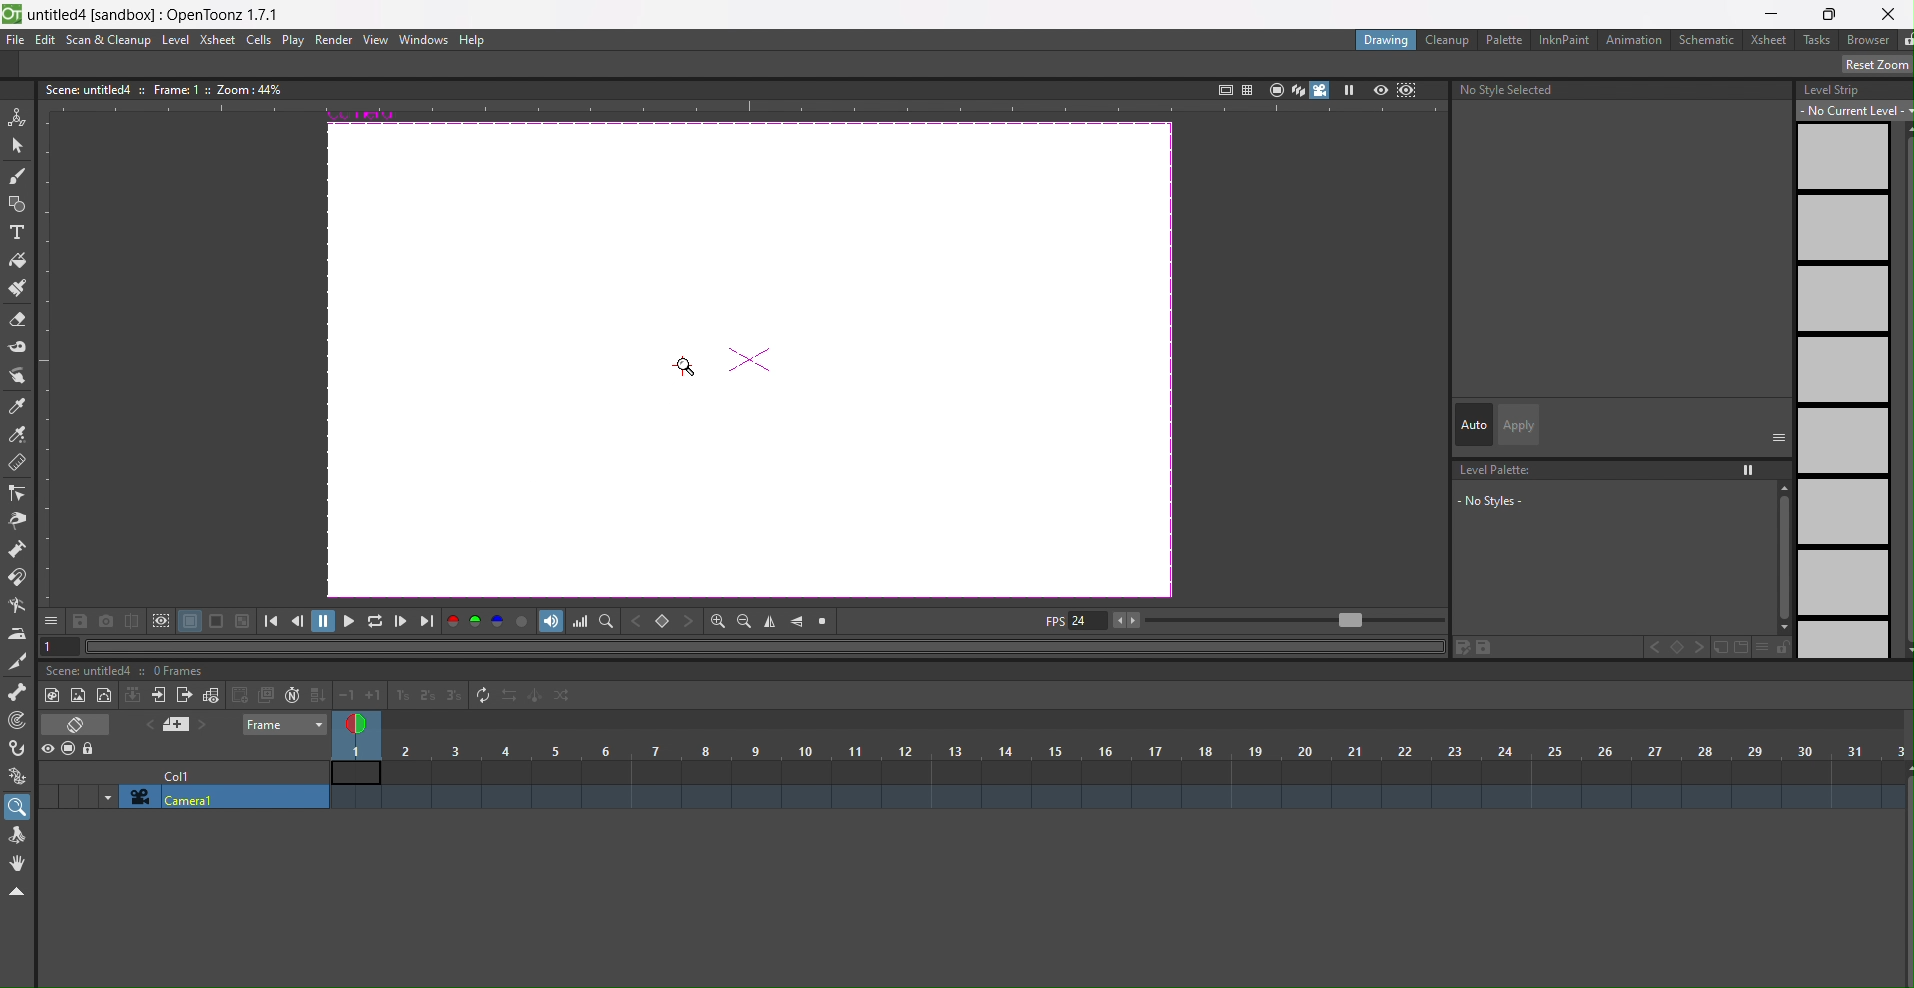 Image resolution: width=1914 pixels, height=988 pixels. I want to click on magnifier tool, so click(19, 806).